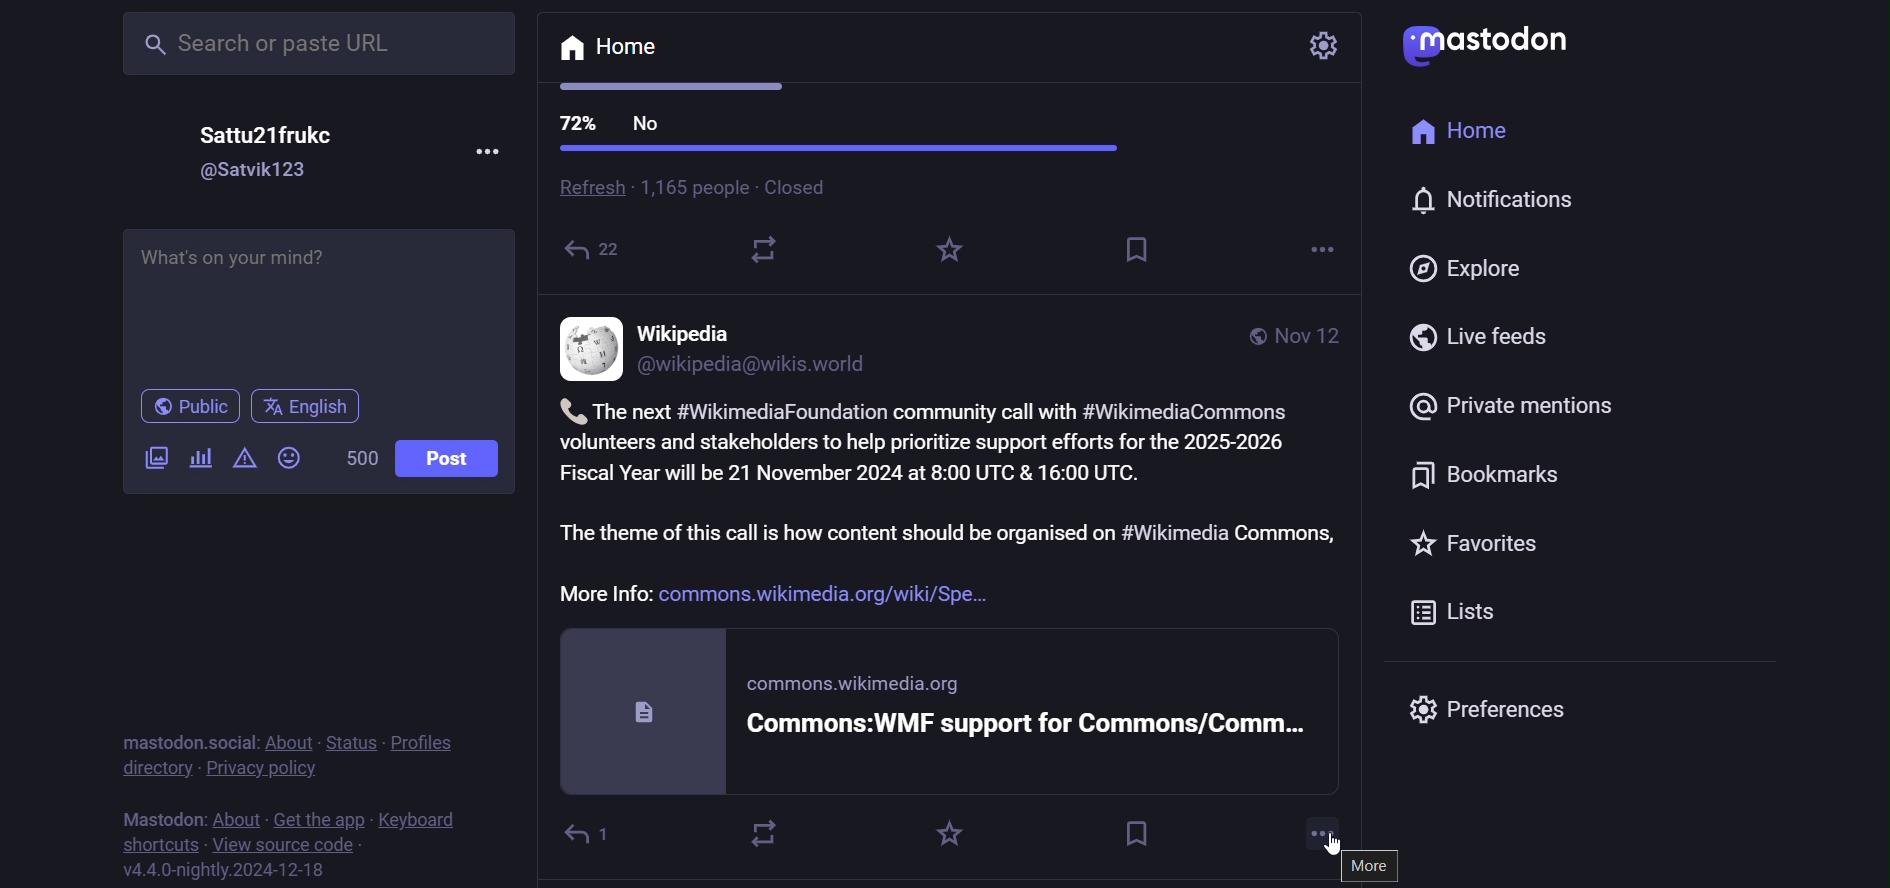 Image resolution: width=1890 pixels, height=888 pixels. I want to click on source code, so click(292, 844).